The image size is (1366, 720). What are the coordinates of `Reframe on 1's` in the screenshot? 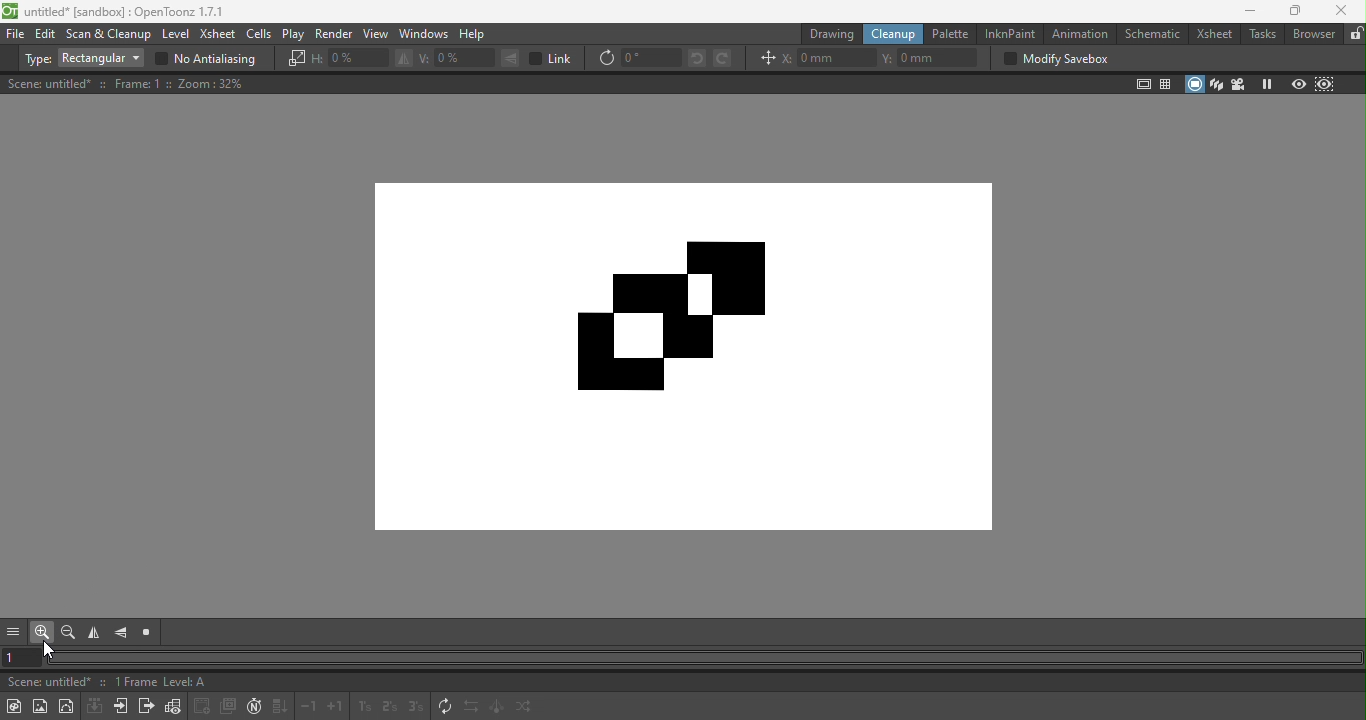 It's located at (362, 708).